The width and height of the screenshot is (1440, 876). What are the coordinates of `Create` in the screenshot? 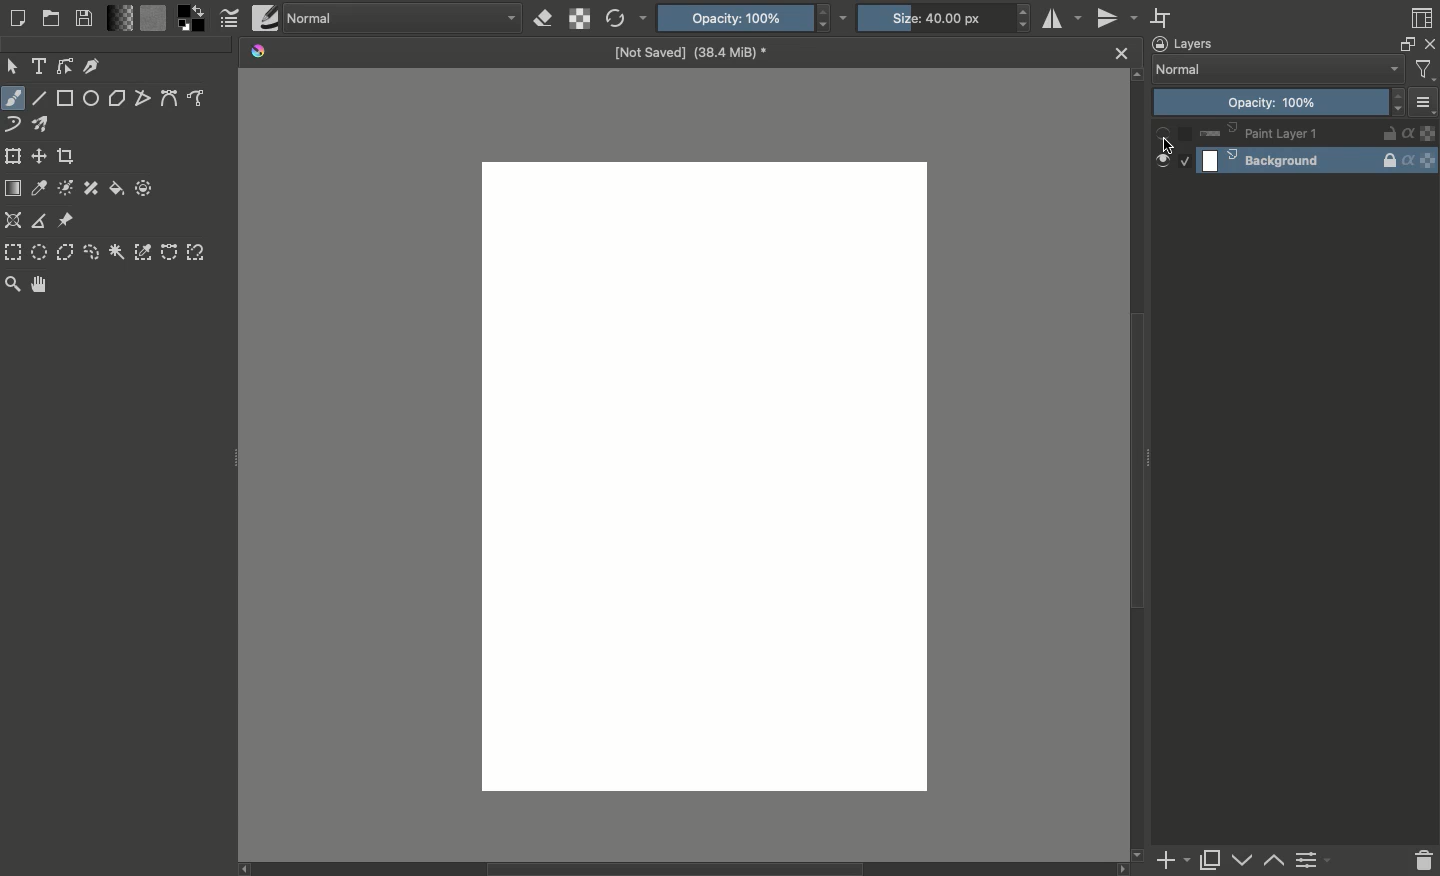 It's located at (17, 20).